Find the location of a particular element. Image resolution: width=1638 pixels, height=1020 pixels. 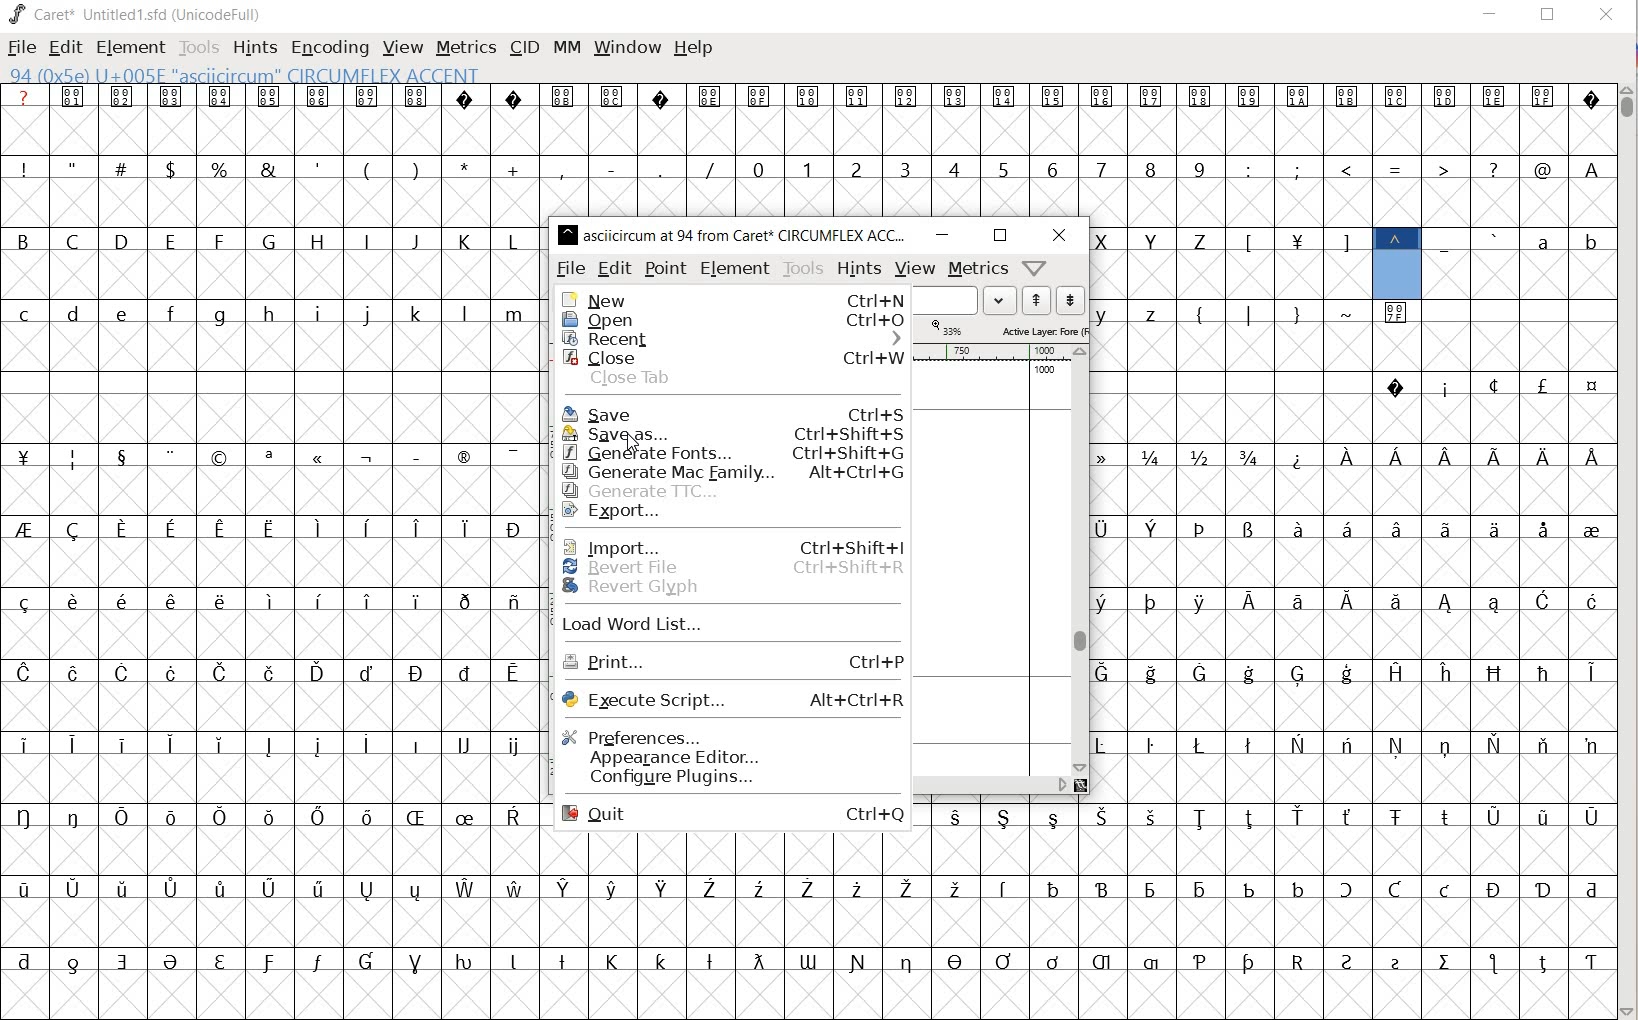

VIEW is located at coordinates (402, 48).